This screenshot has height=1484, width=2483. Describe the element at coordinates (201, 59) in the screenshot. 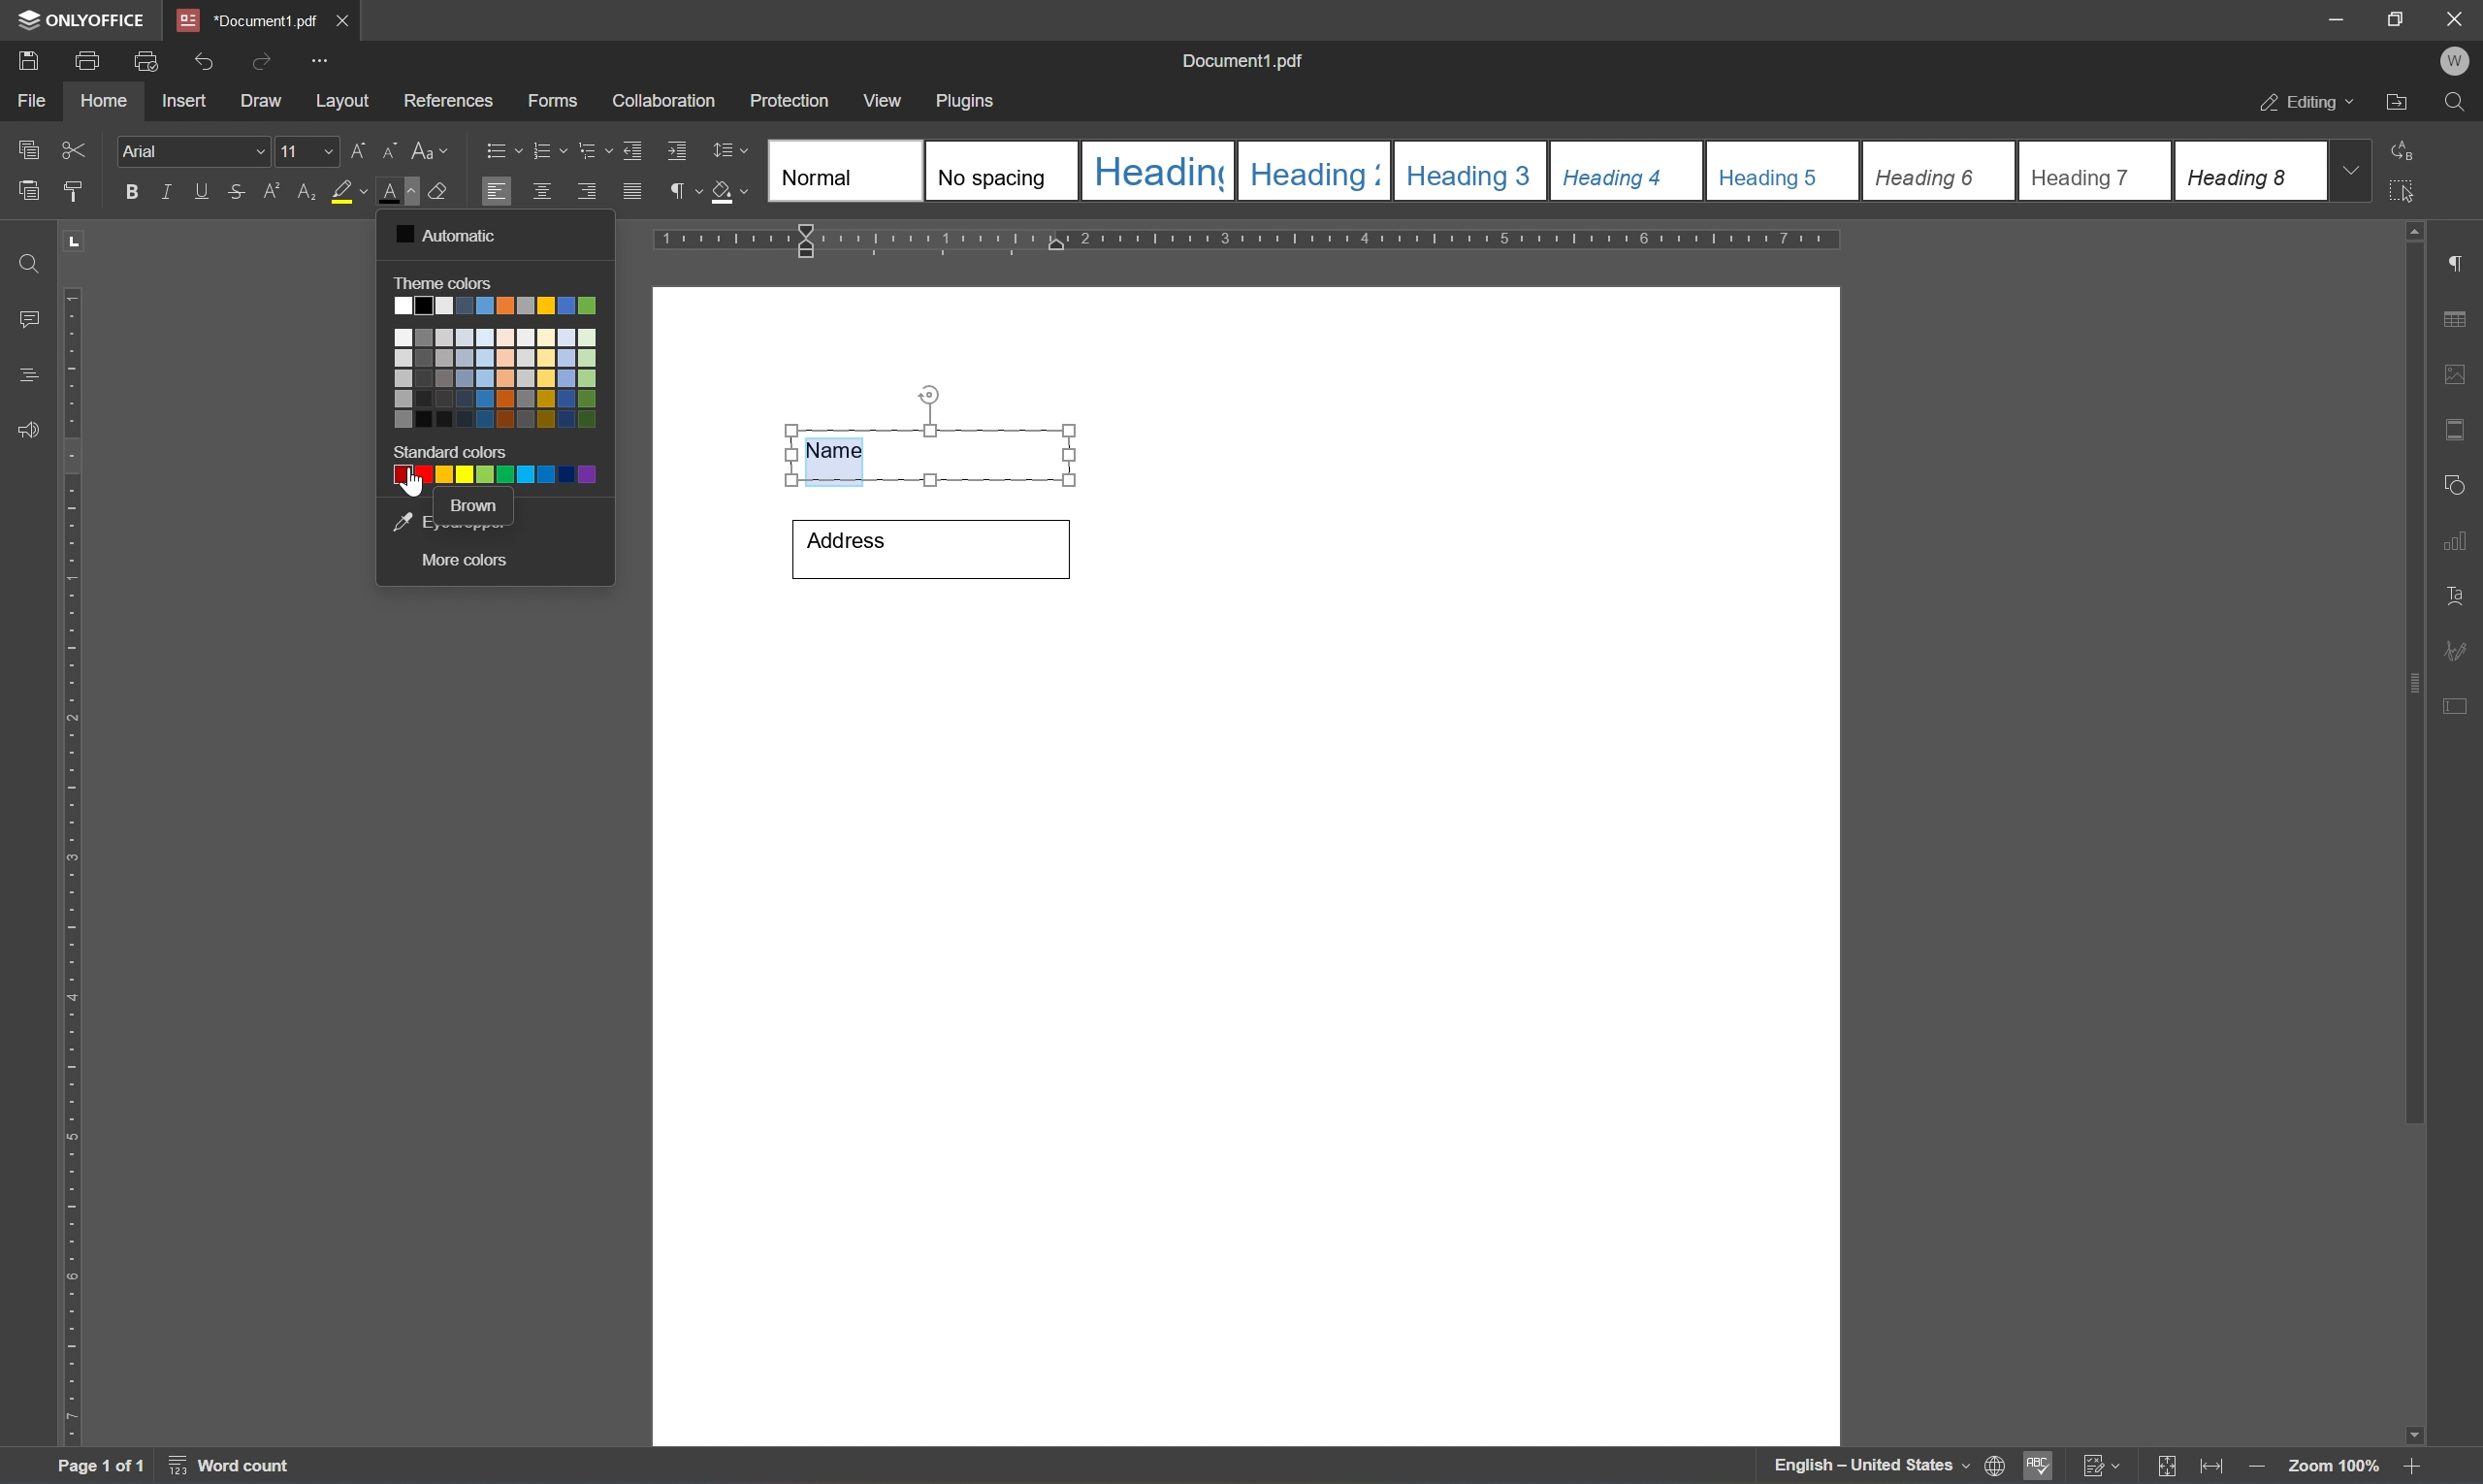

I see `undo` at that location.